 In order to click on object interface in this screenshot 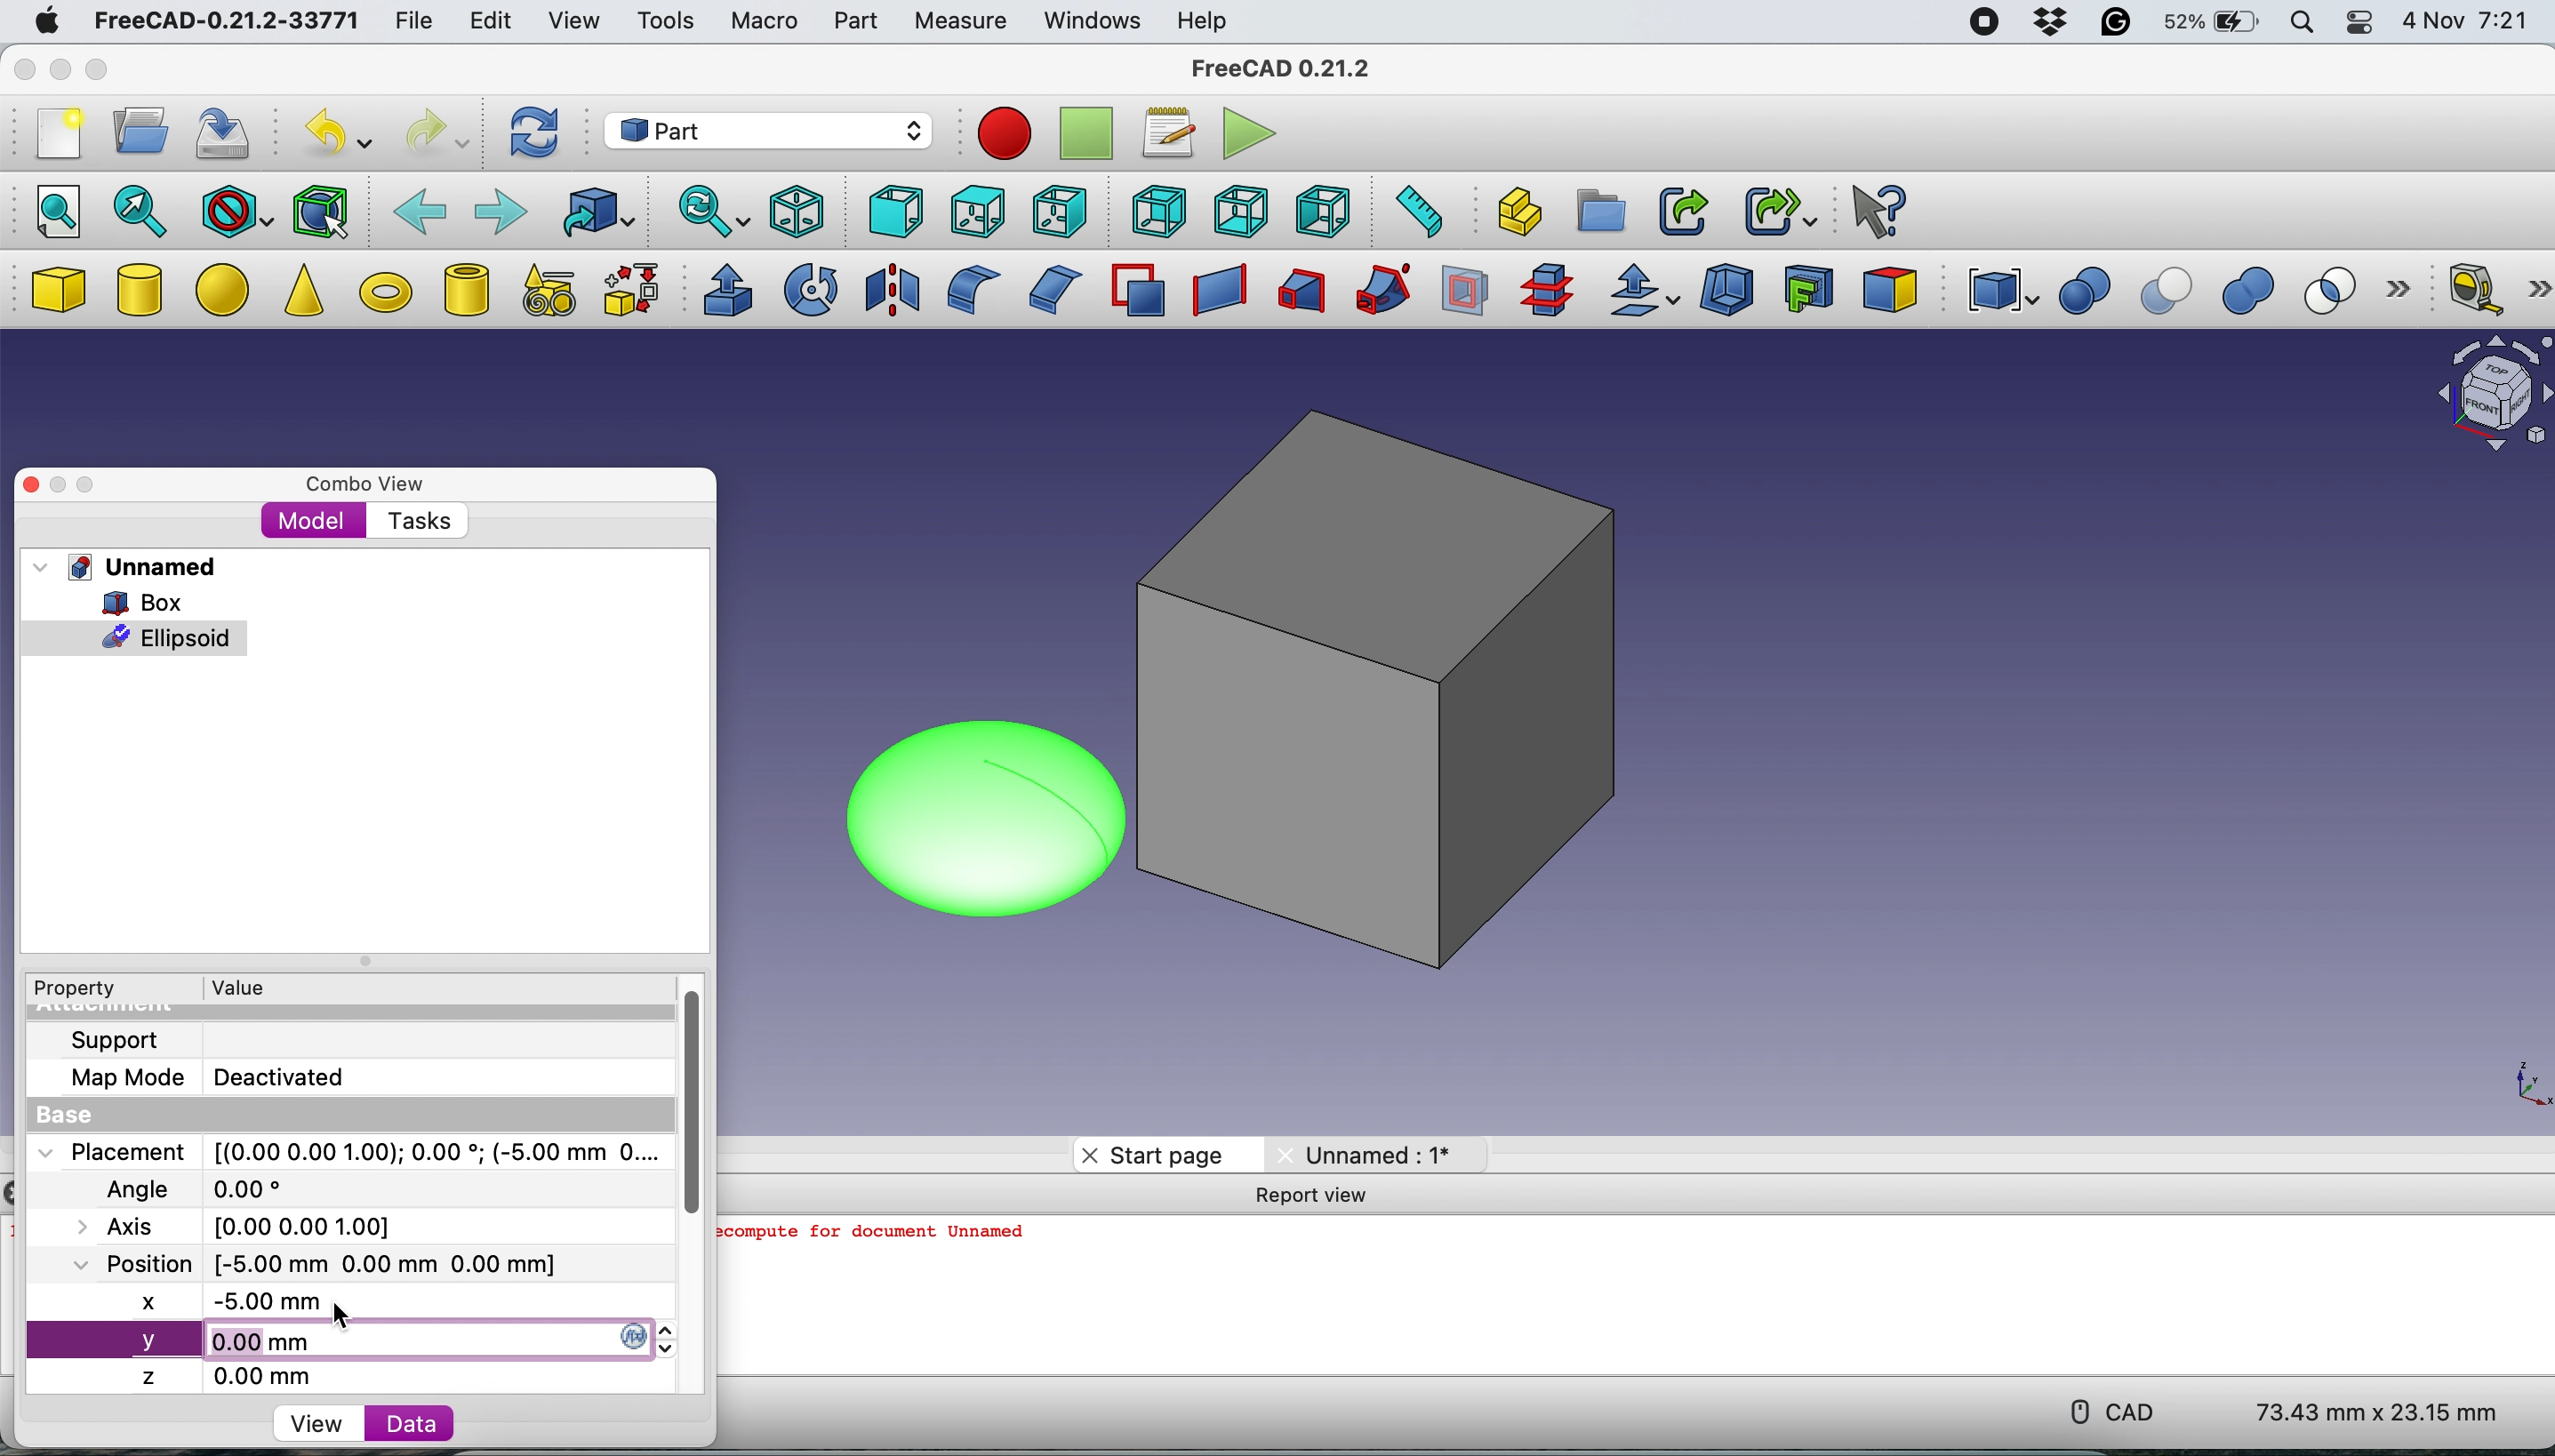, I will do `click(2493, 397)`.